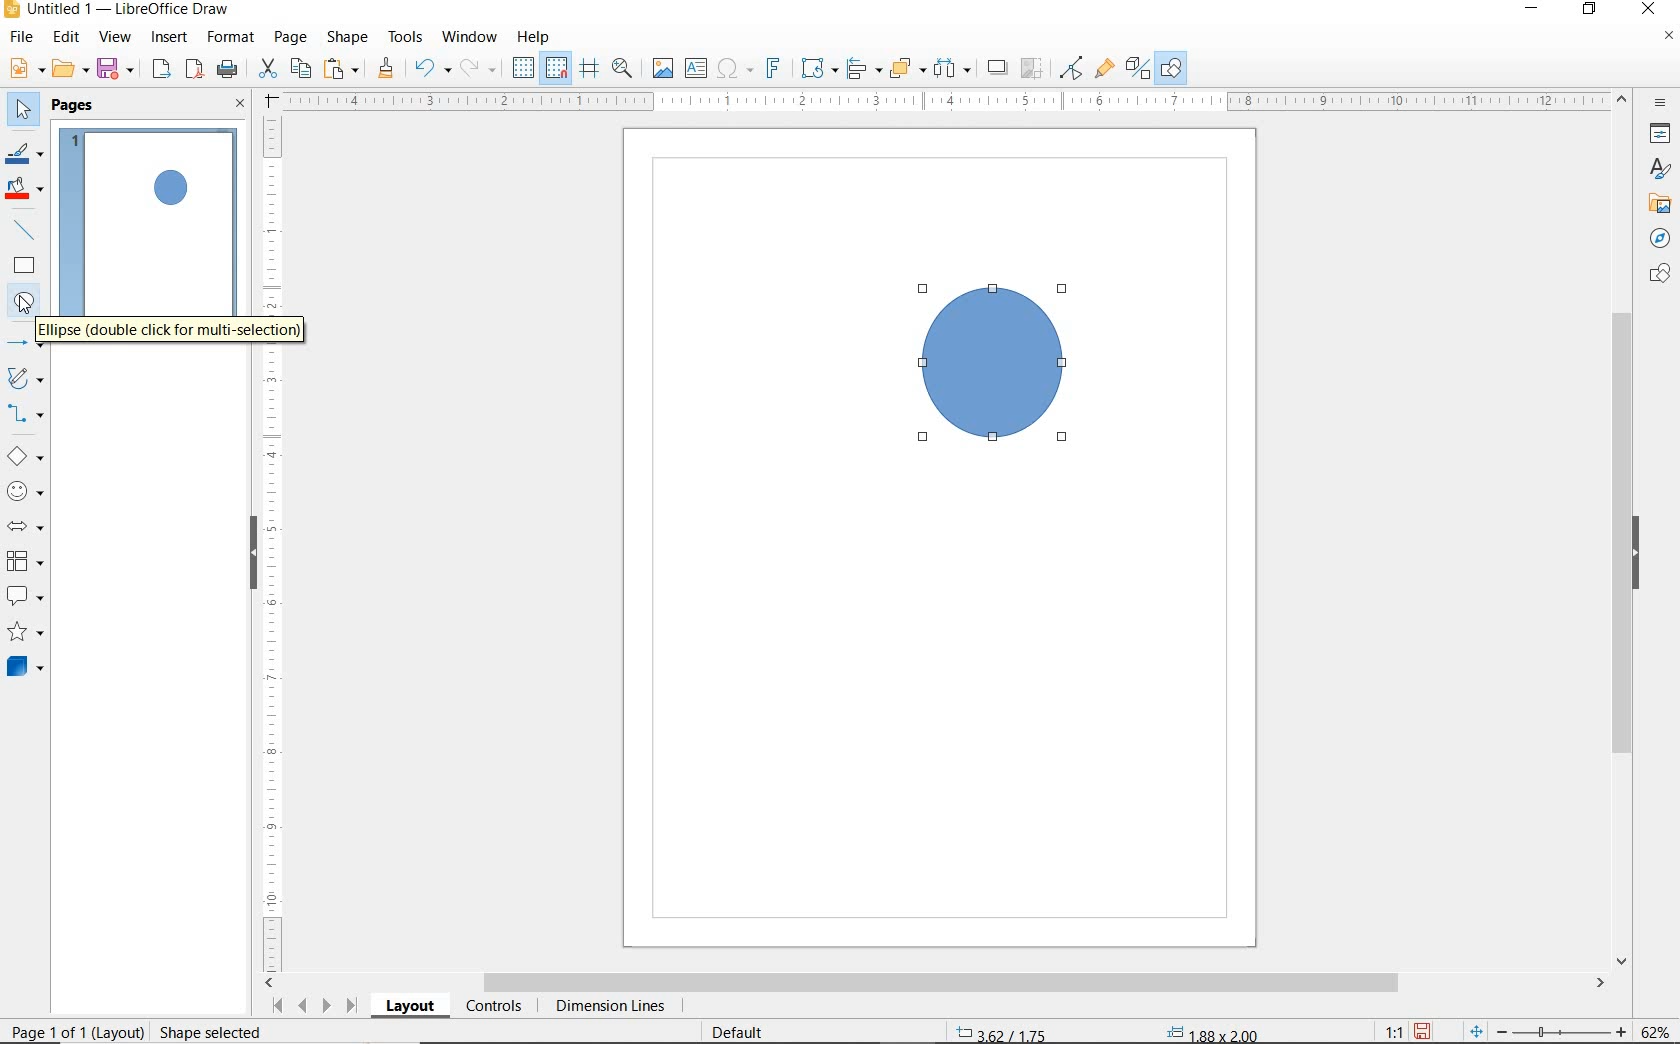 This screenshot has width=1680, height=1044. I want to click on NAVIGATOR, so click(1654, 239).